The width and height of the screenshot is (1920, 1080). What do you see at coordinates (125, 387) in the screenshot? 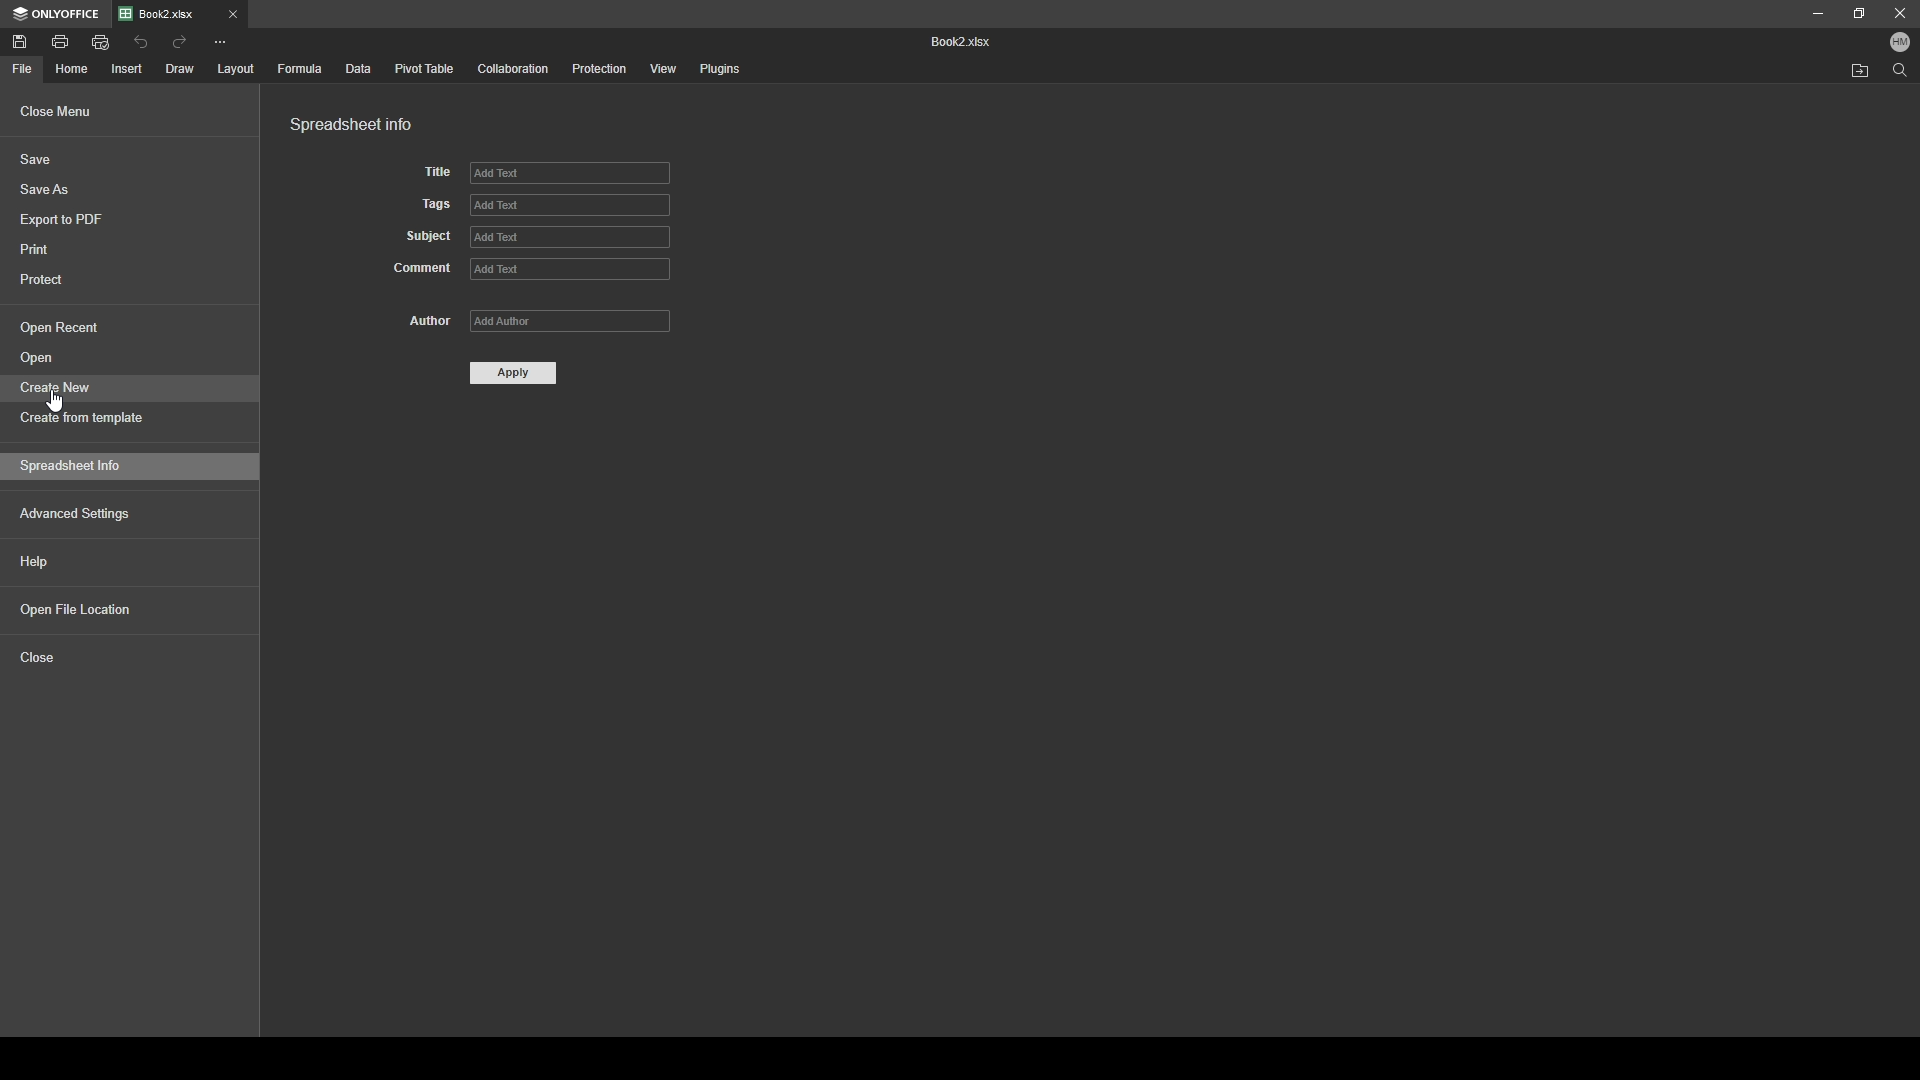
I see `create new` at bounding box center [125, 387].